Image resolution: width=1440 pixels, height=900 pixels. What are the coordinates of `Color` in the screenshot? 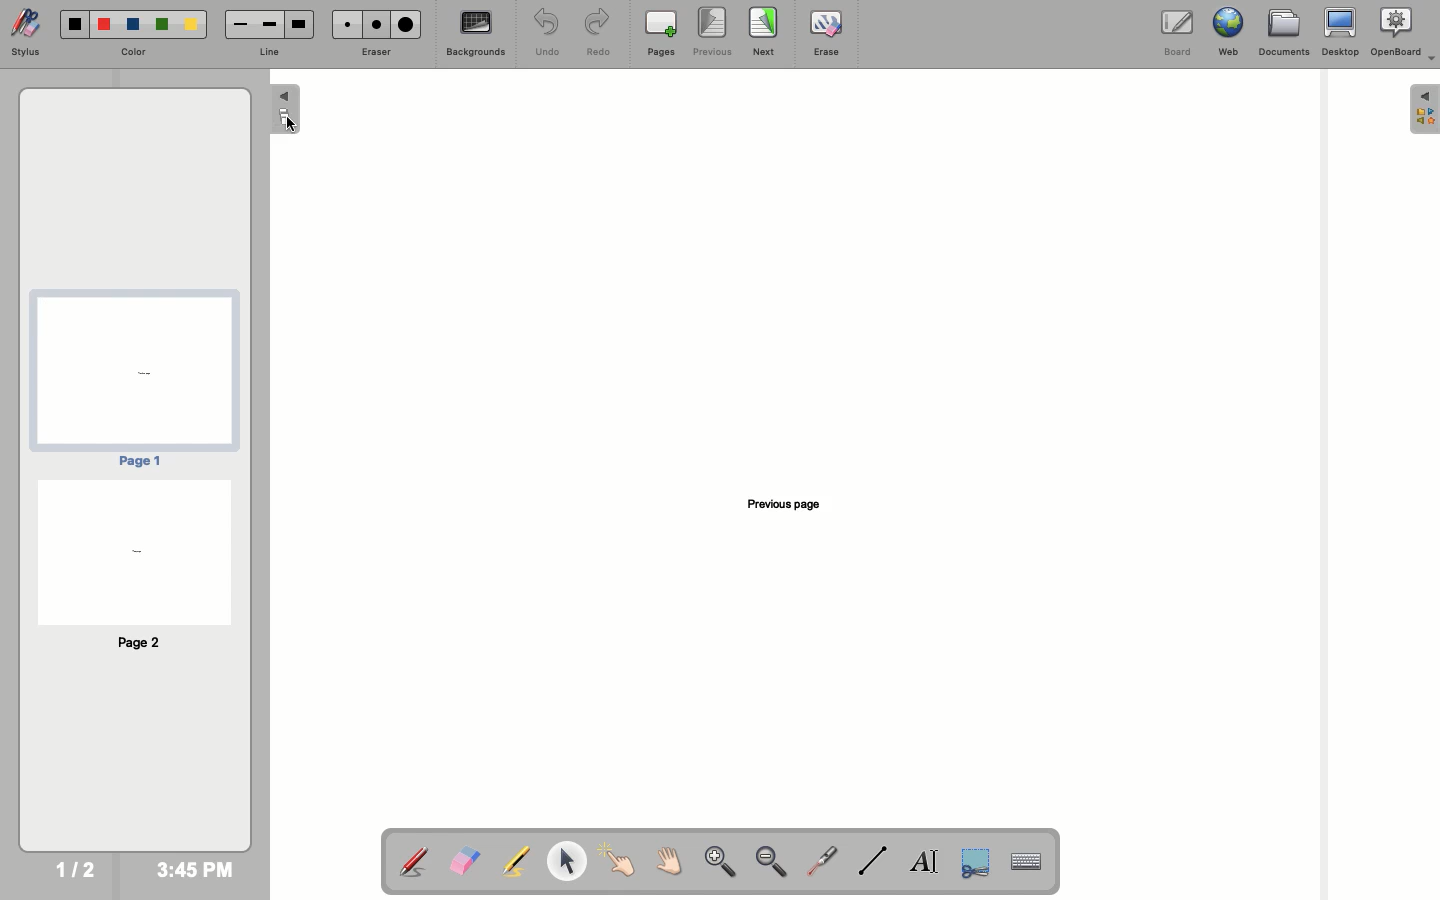 It's located at (133, 53).